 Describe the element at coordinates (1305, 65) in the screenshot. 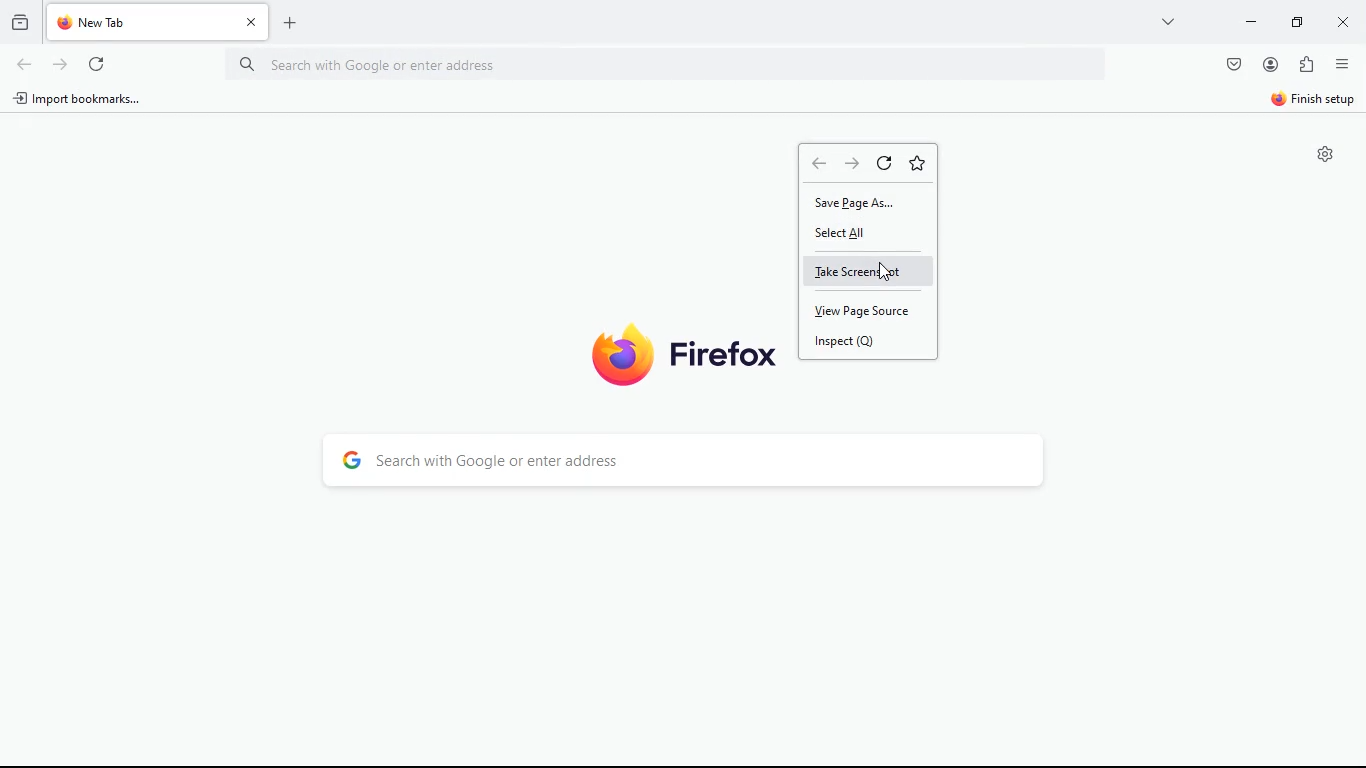

I see `extensions` at that location.